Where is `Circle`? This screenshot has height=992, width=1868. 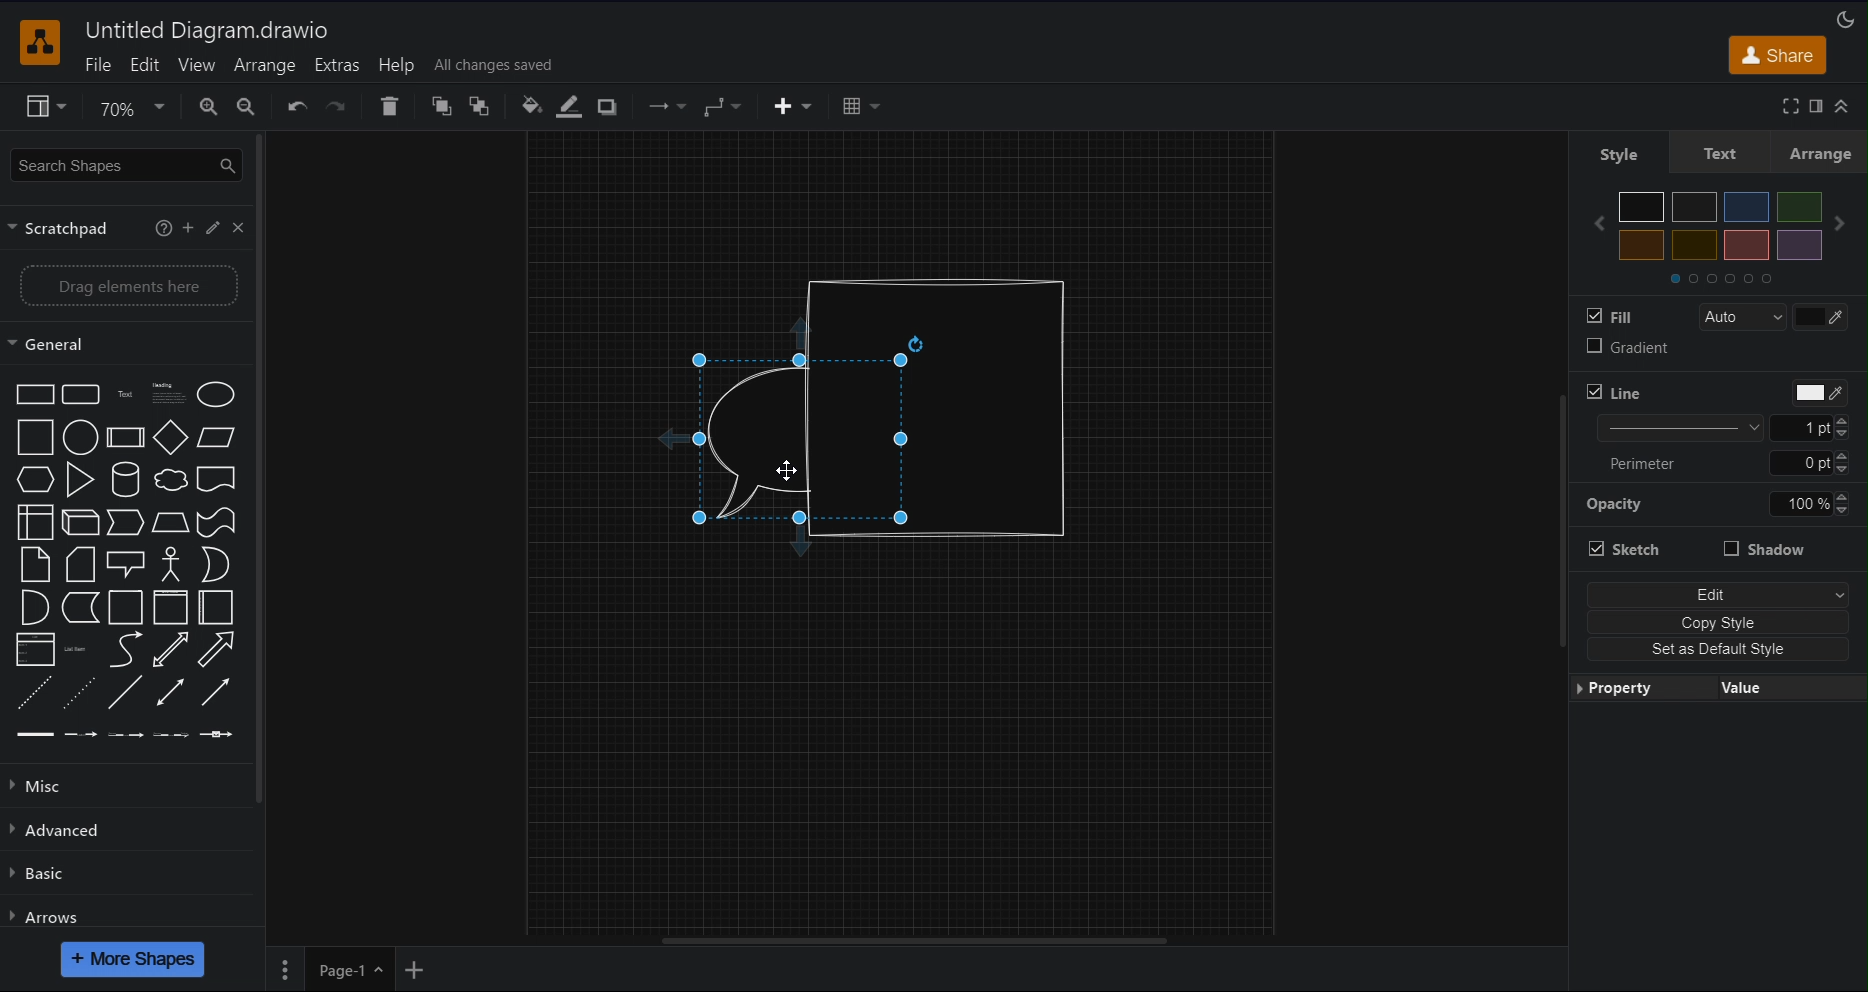
Circle is located at coordinates (81, 437).